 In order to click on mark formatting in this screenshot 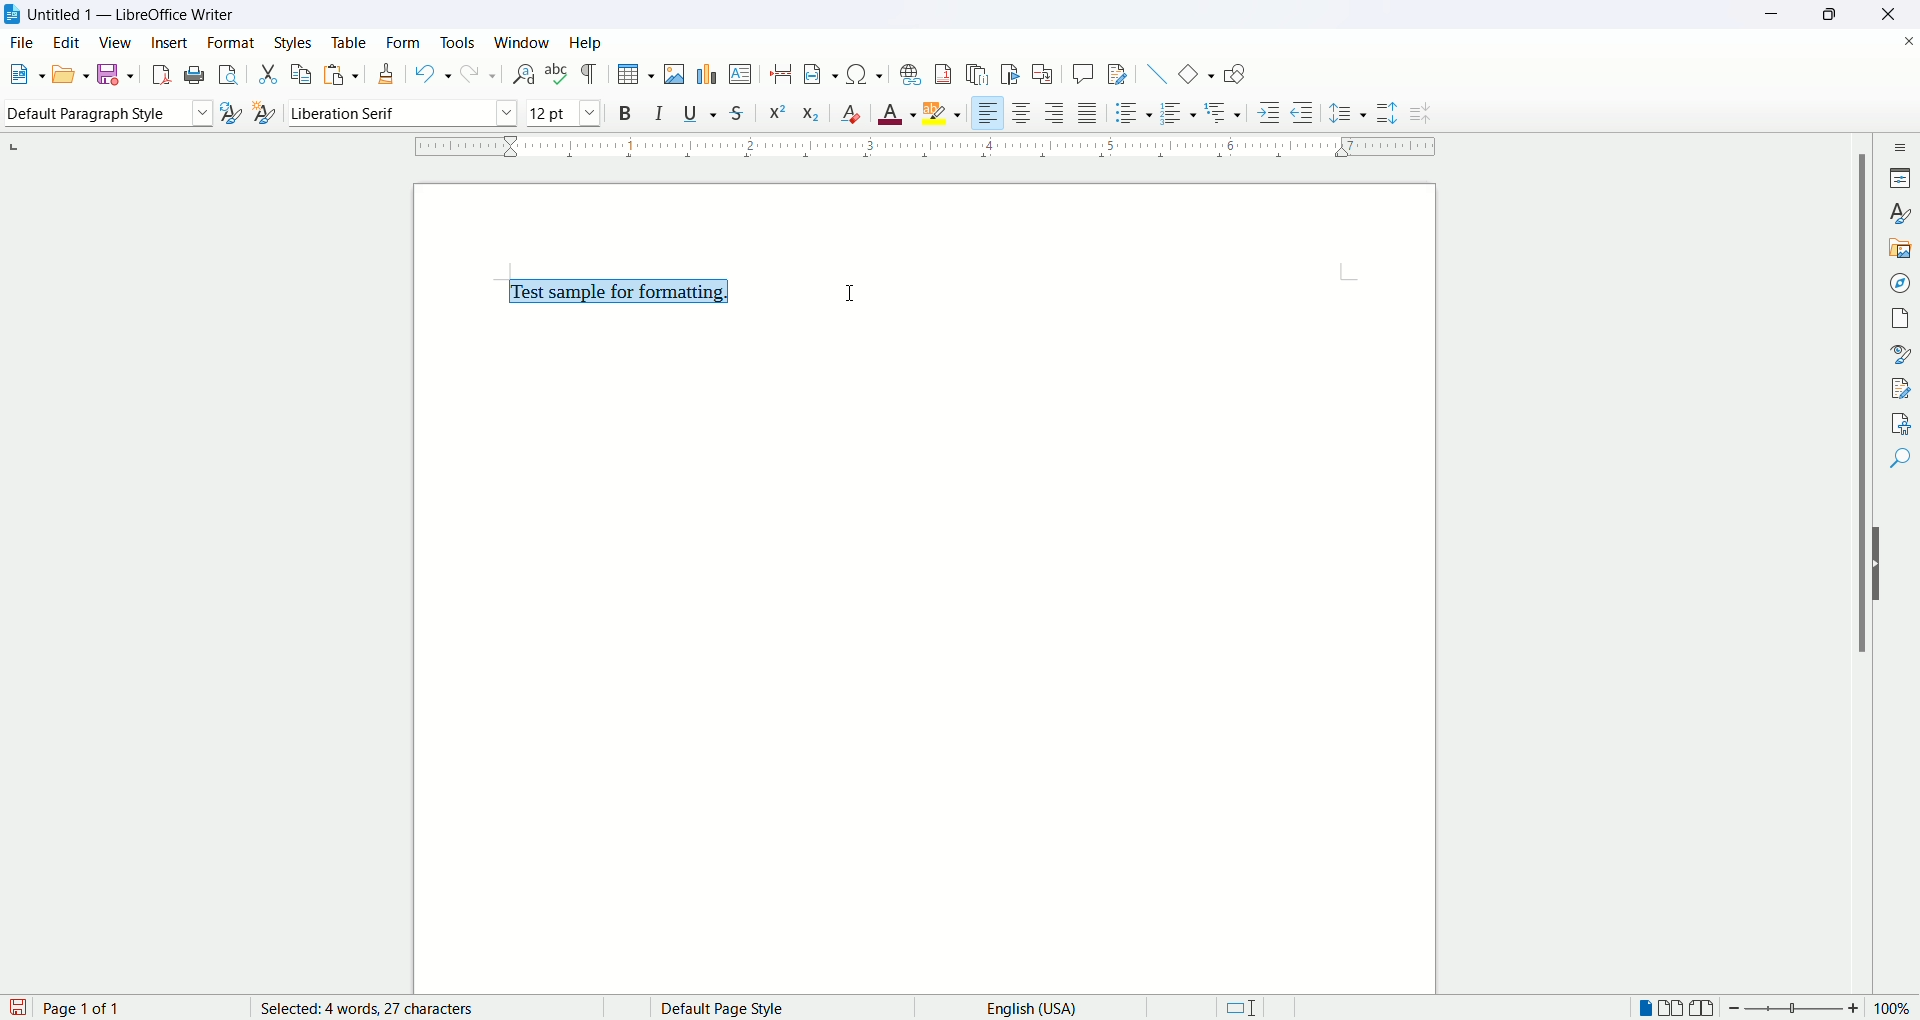, I will do `click(589, 74)`.